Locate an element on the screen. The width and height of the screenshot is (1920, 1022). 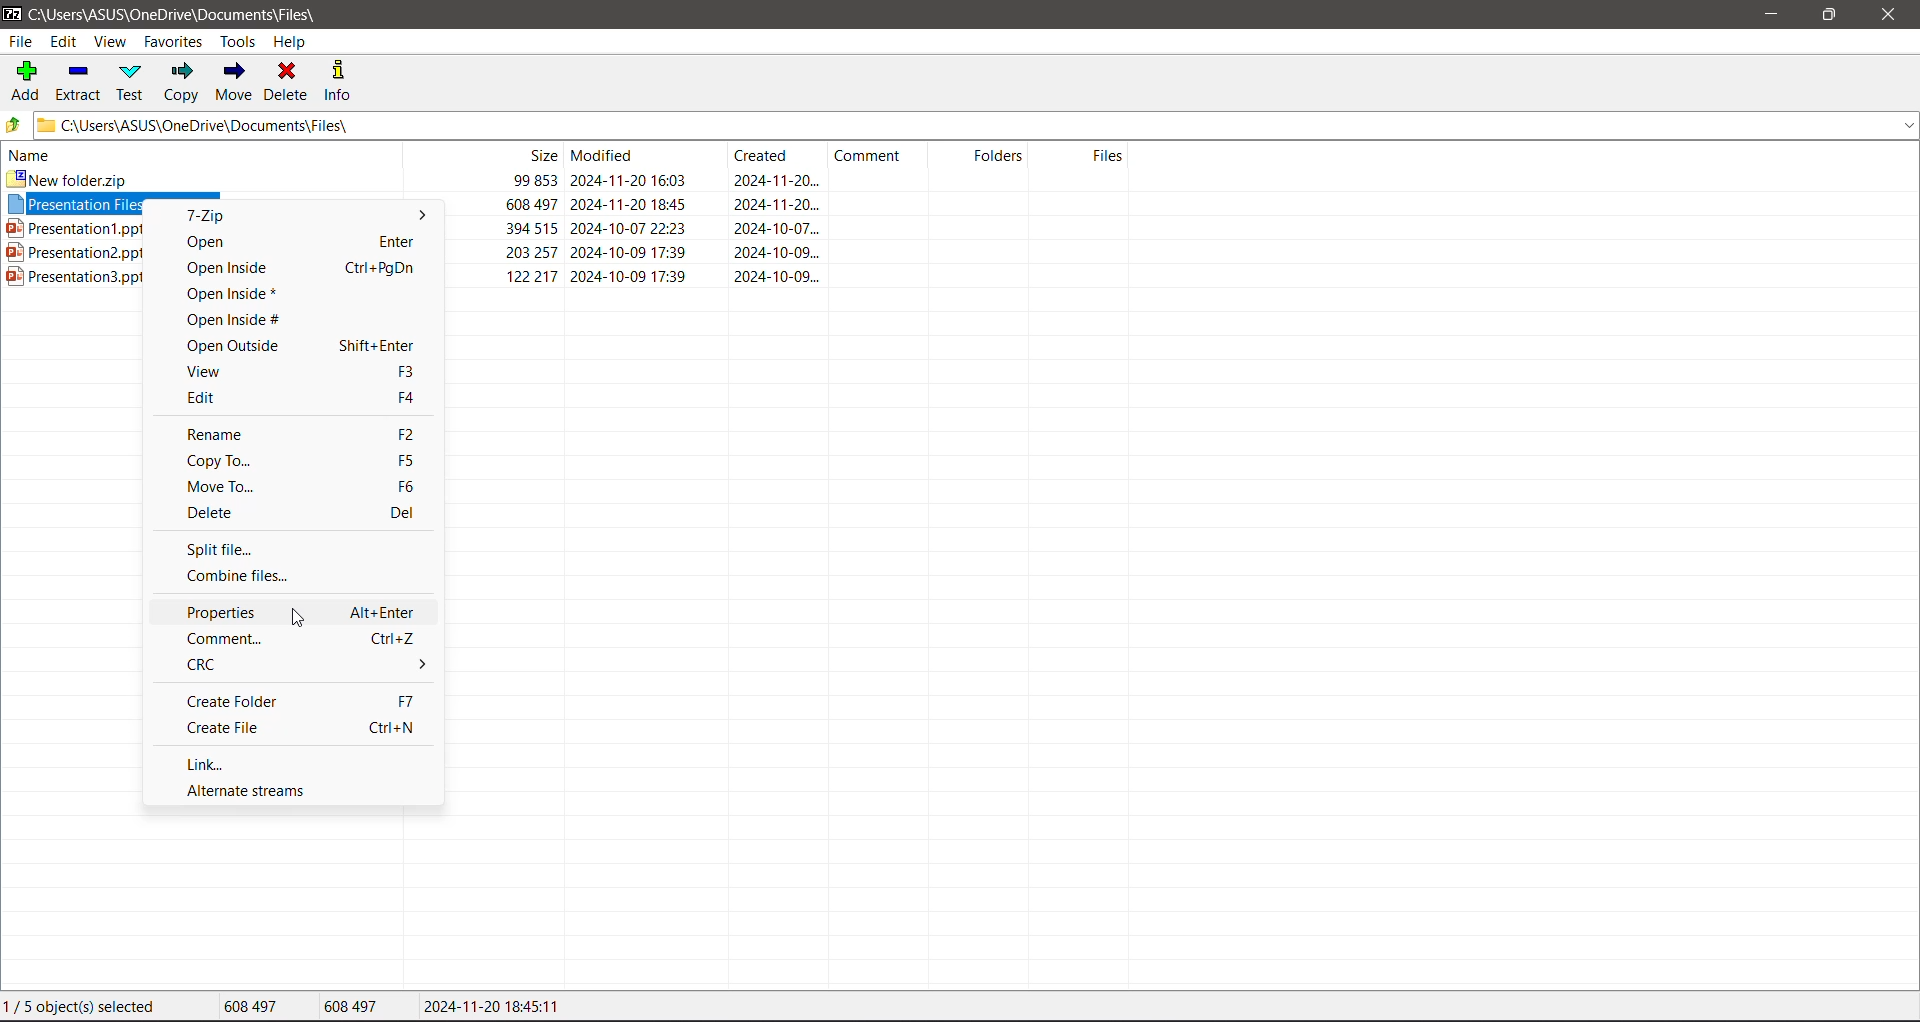
 Presentation2.pptx 203 257 2024-10-09 17:39 2024-10-09. is located at coordinates (72, 254).